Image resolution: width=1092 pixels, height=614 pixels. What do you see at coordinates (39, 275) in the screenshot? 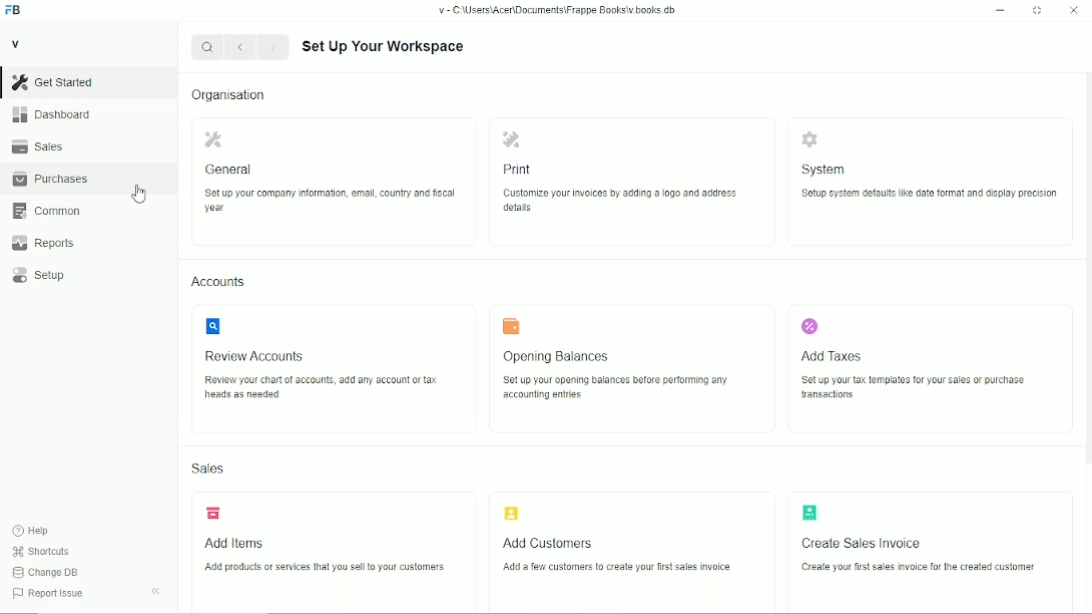
I see `setup` at bounding box center [39, 275].